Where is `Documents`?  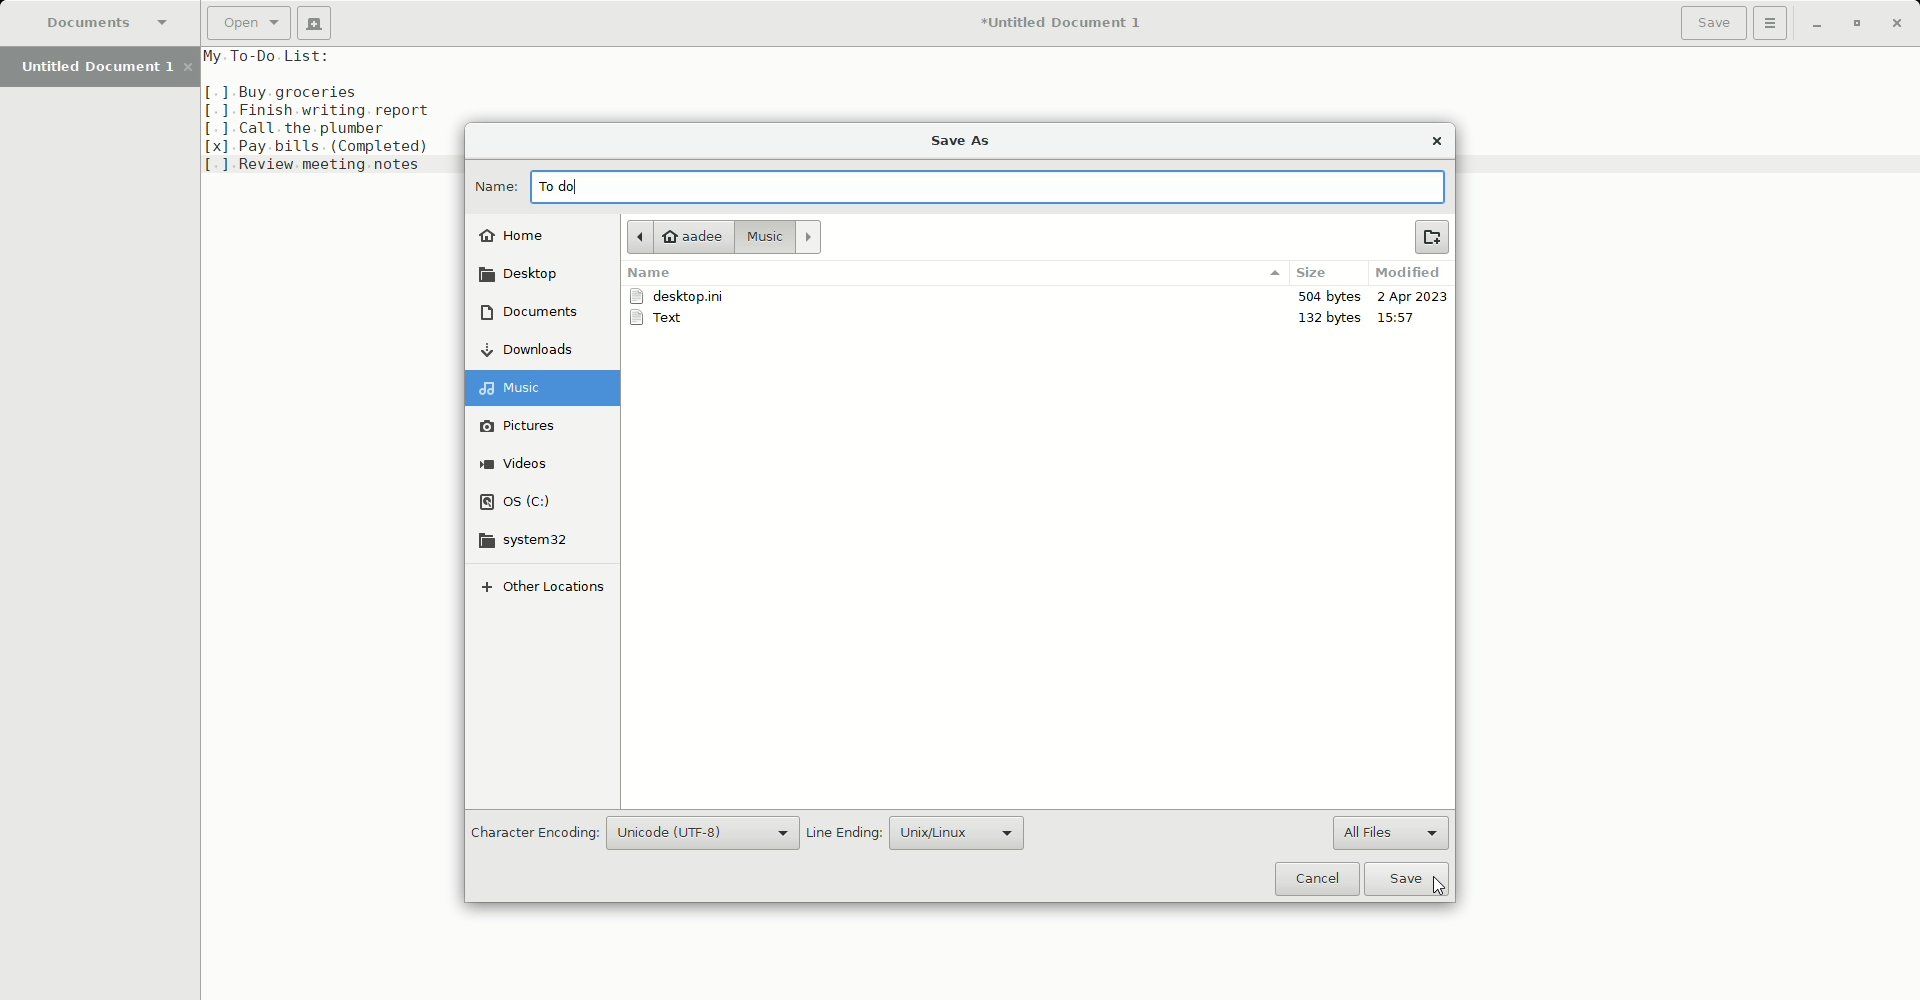 Documents is located at coordinates (108, 21).